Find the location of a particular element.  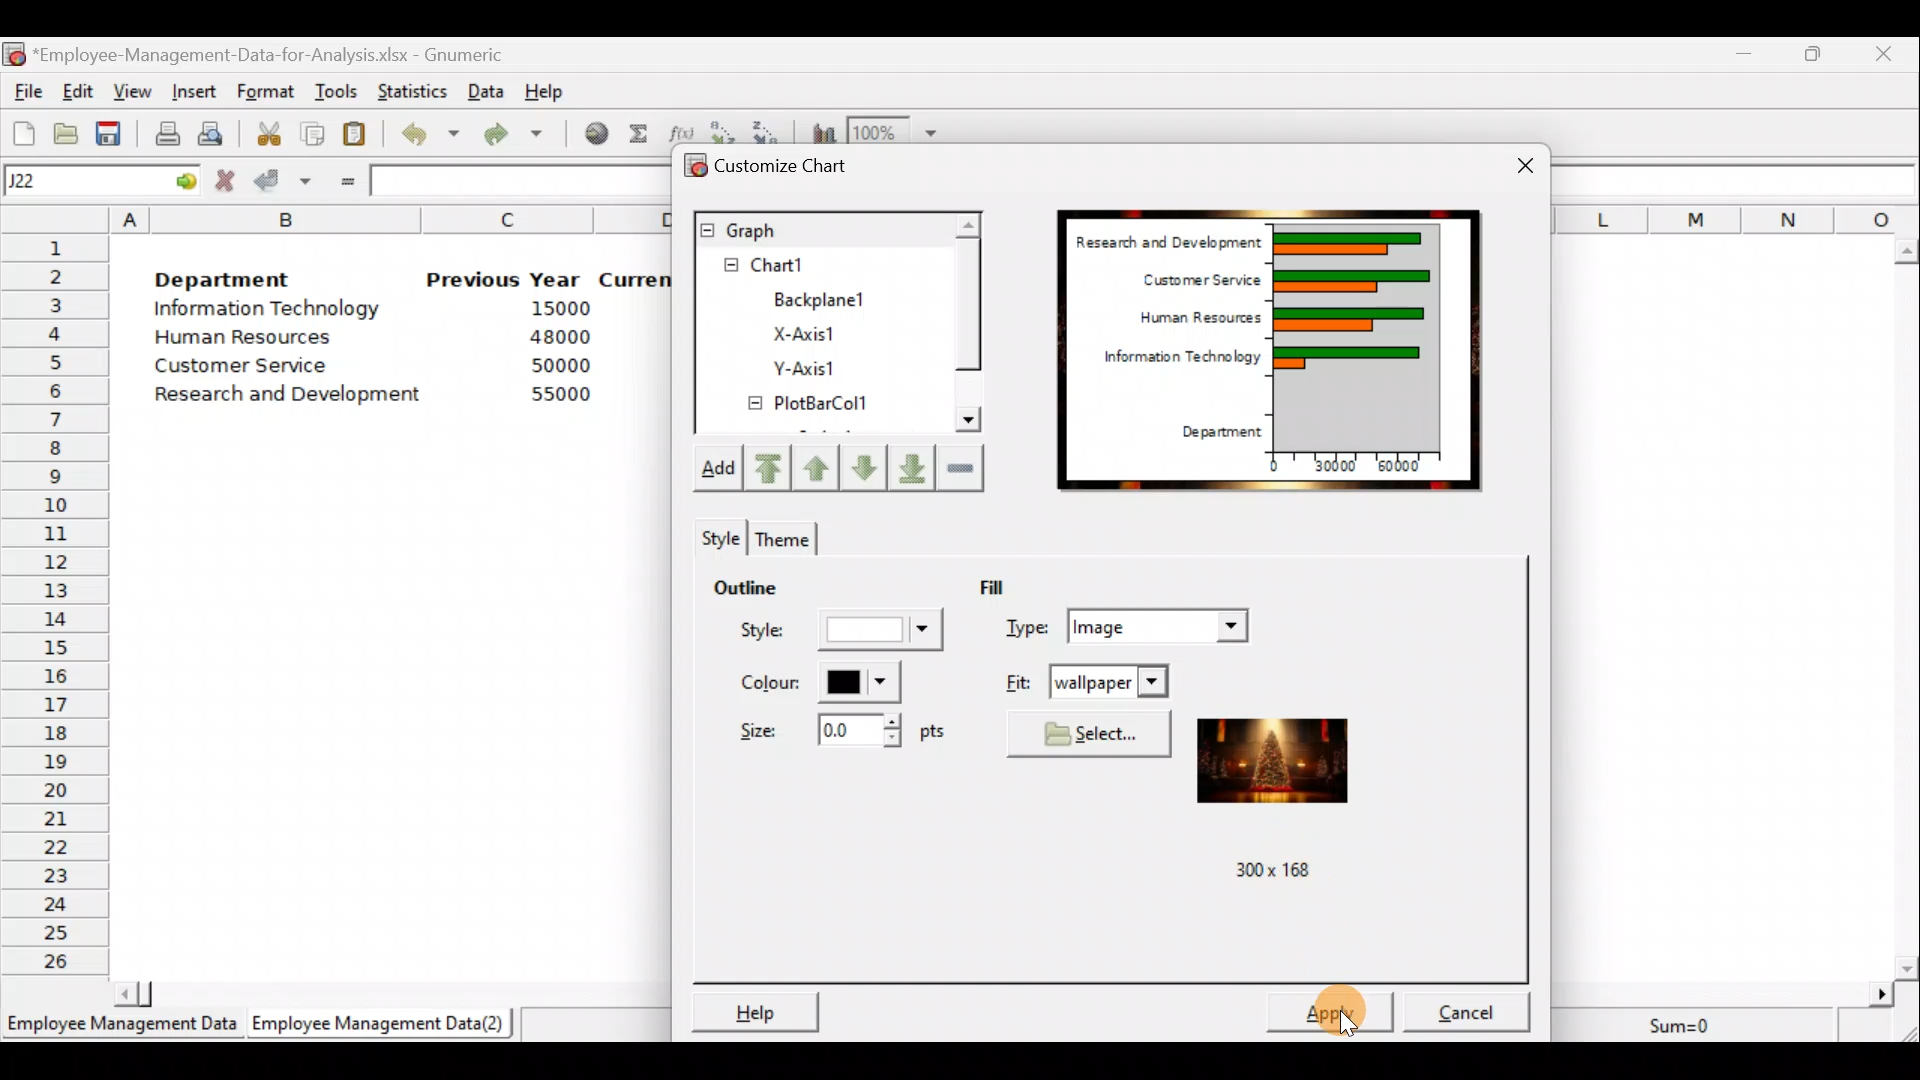

Department is located at coordinates (238, 280).